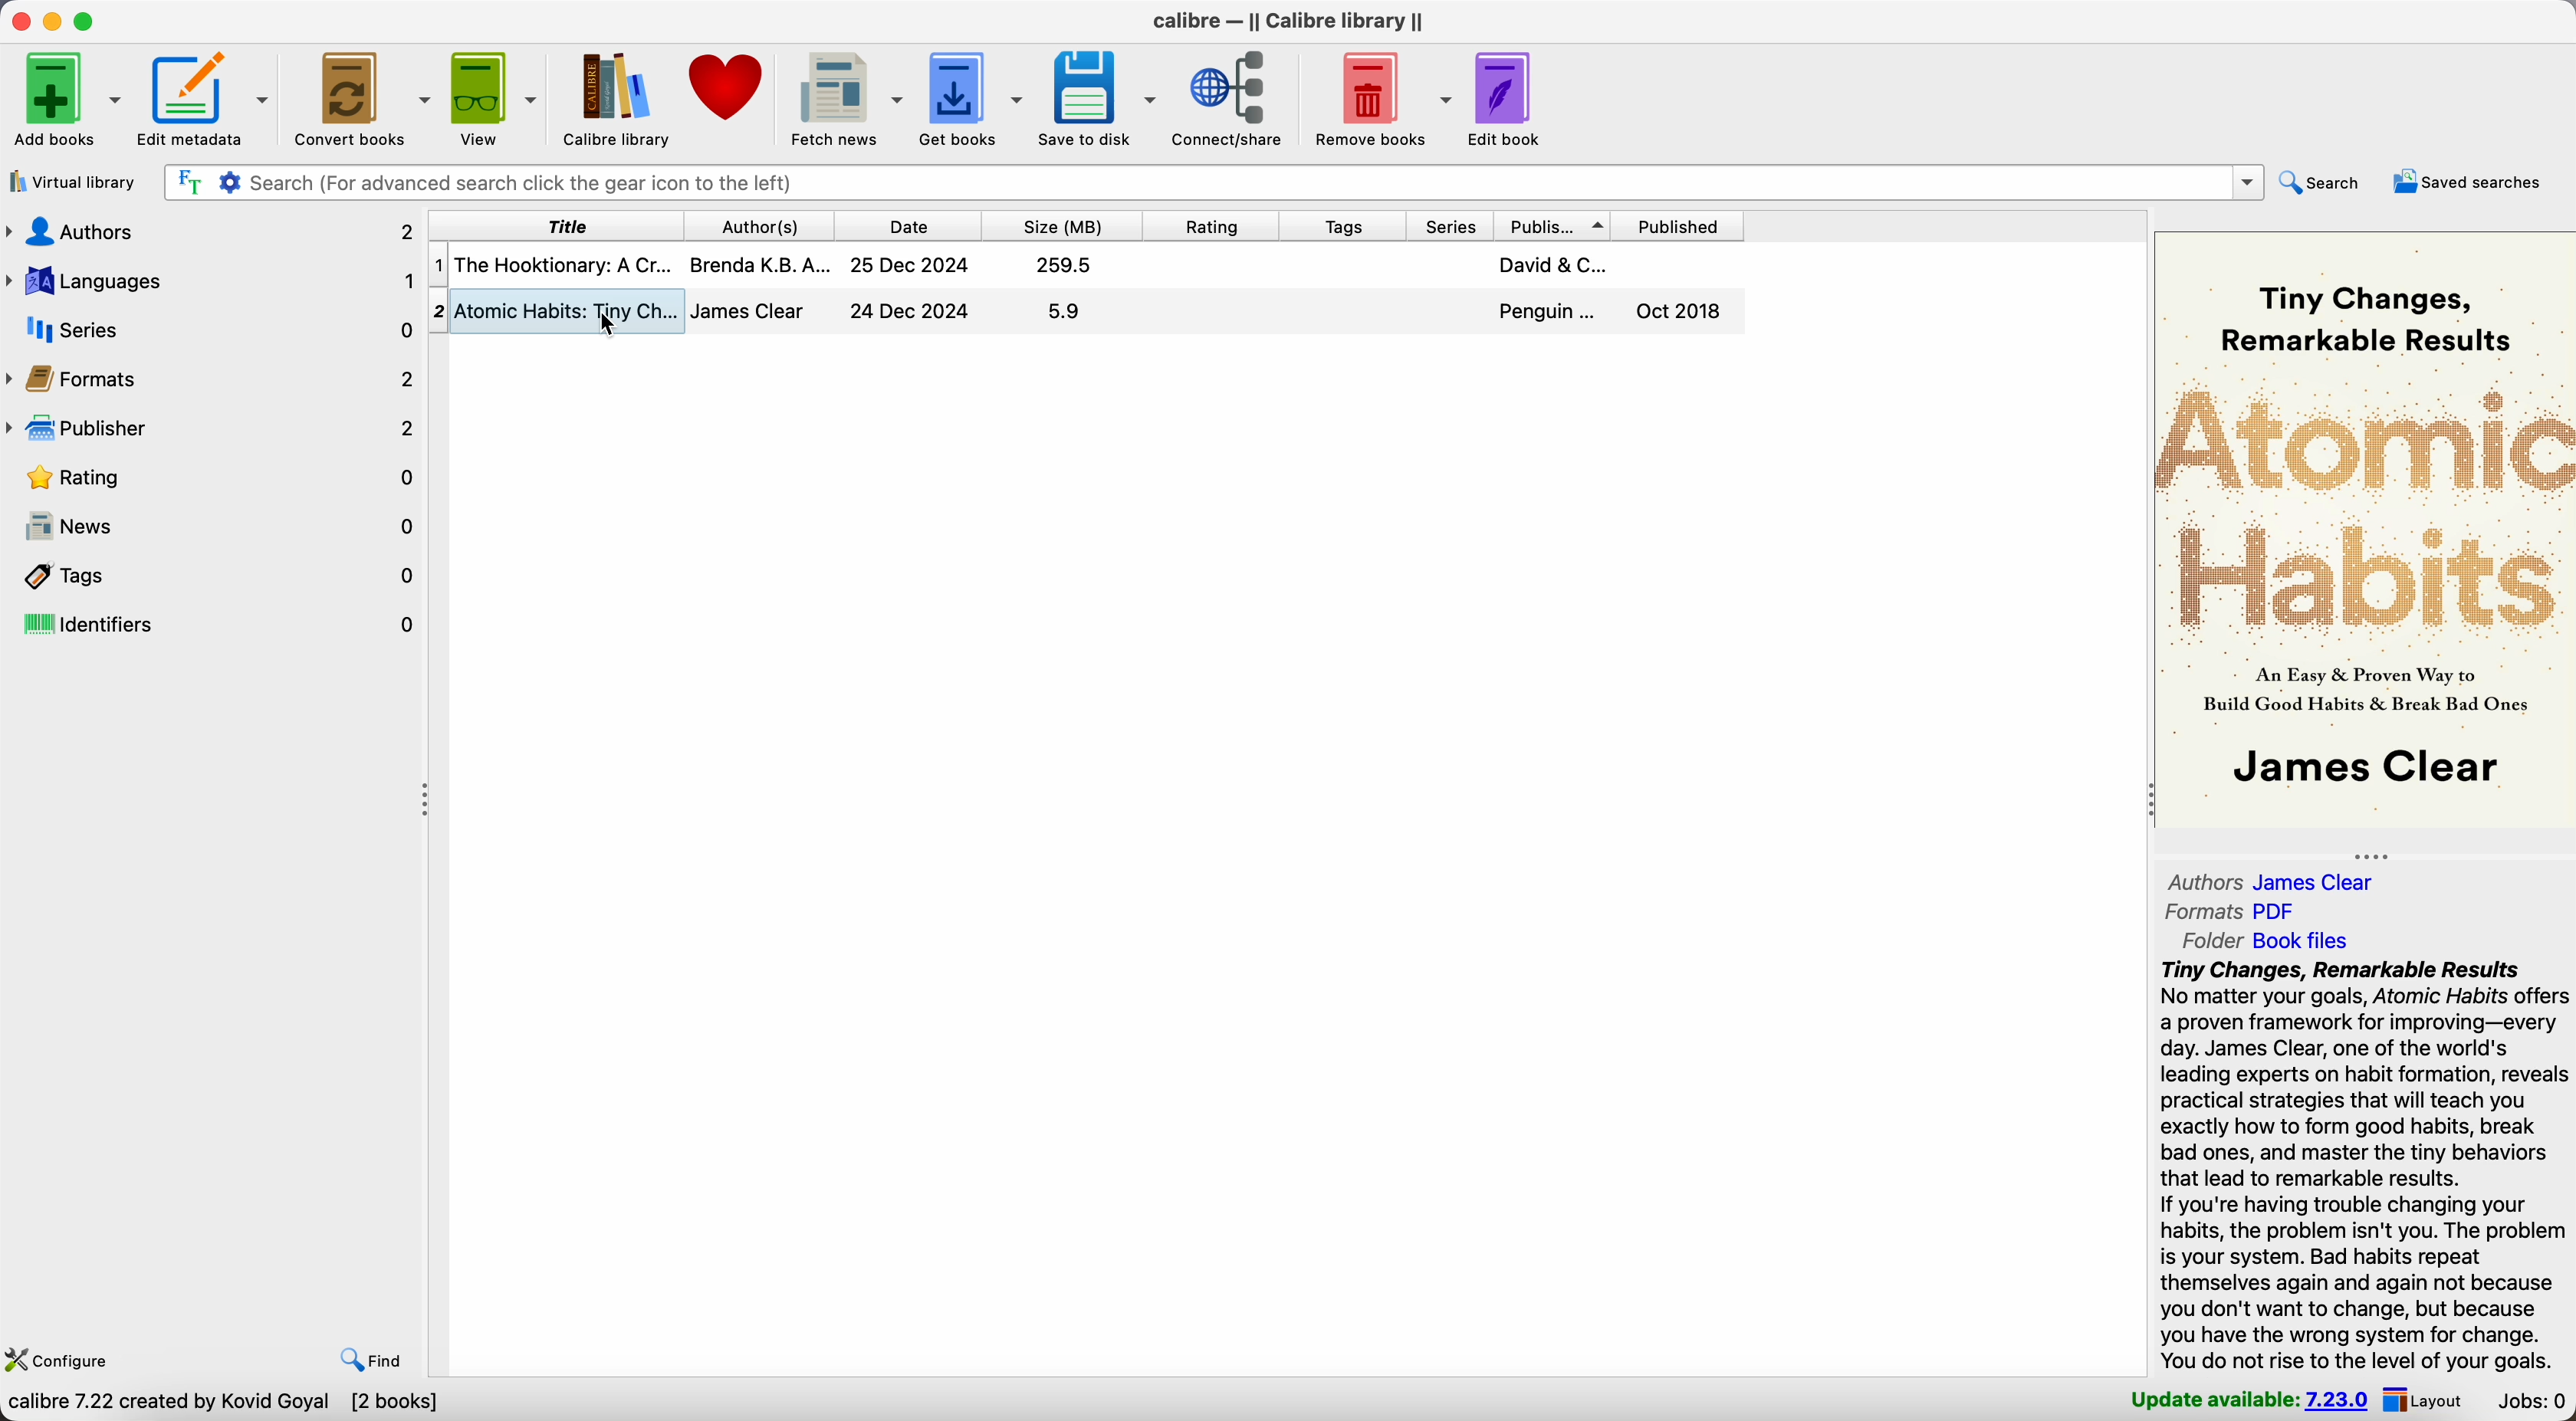 Image resolution: width=2576 pixels, height=1421 pixels. I want to click on layout, so click(2428, 1401).